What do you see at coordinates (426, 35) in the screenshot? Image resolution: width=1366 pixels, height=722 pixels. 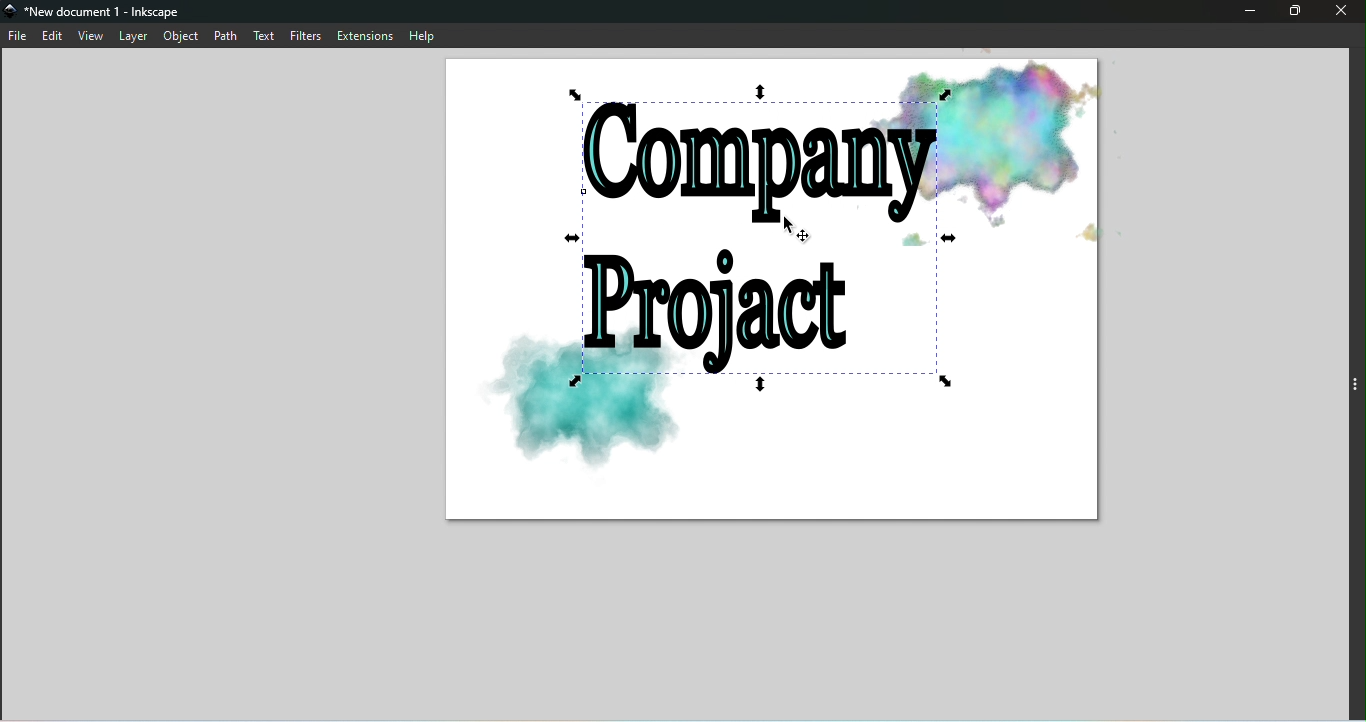 I see `Help` at bounding box center [426, 35].